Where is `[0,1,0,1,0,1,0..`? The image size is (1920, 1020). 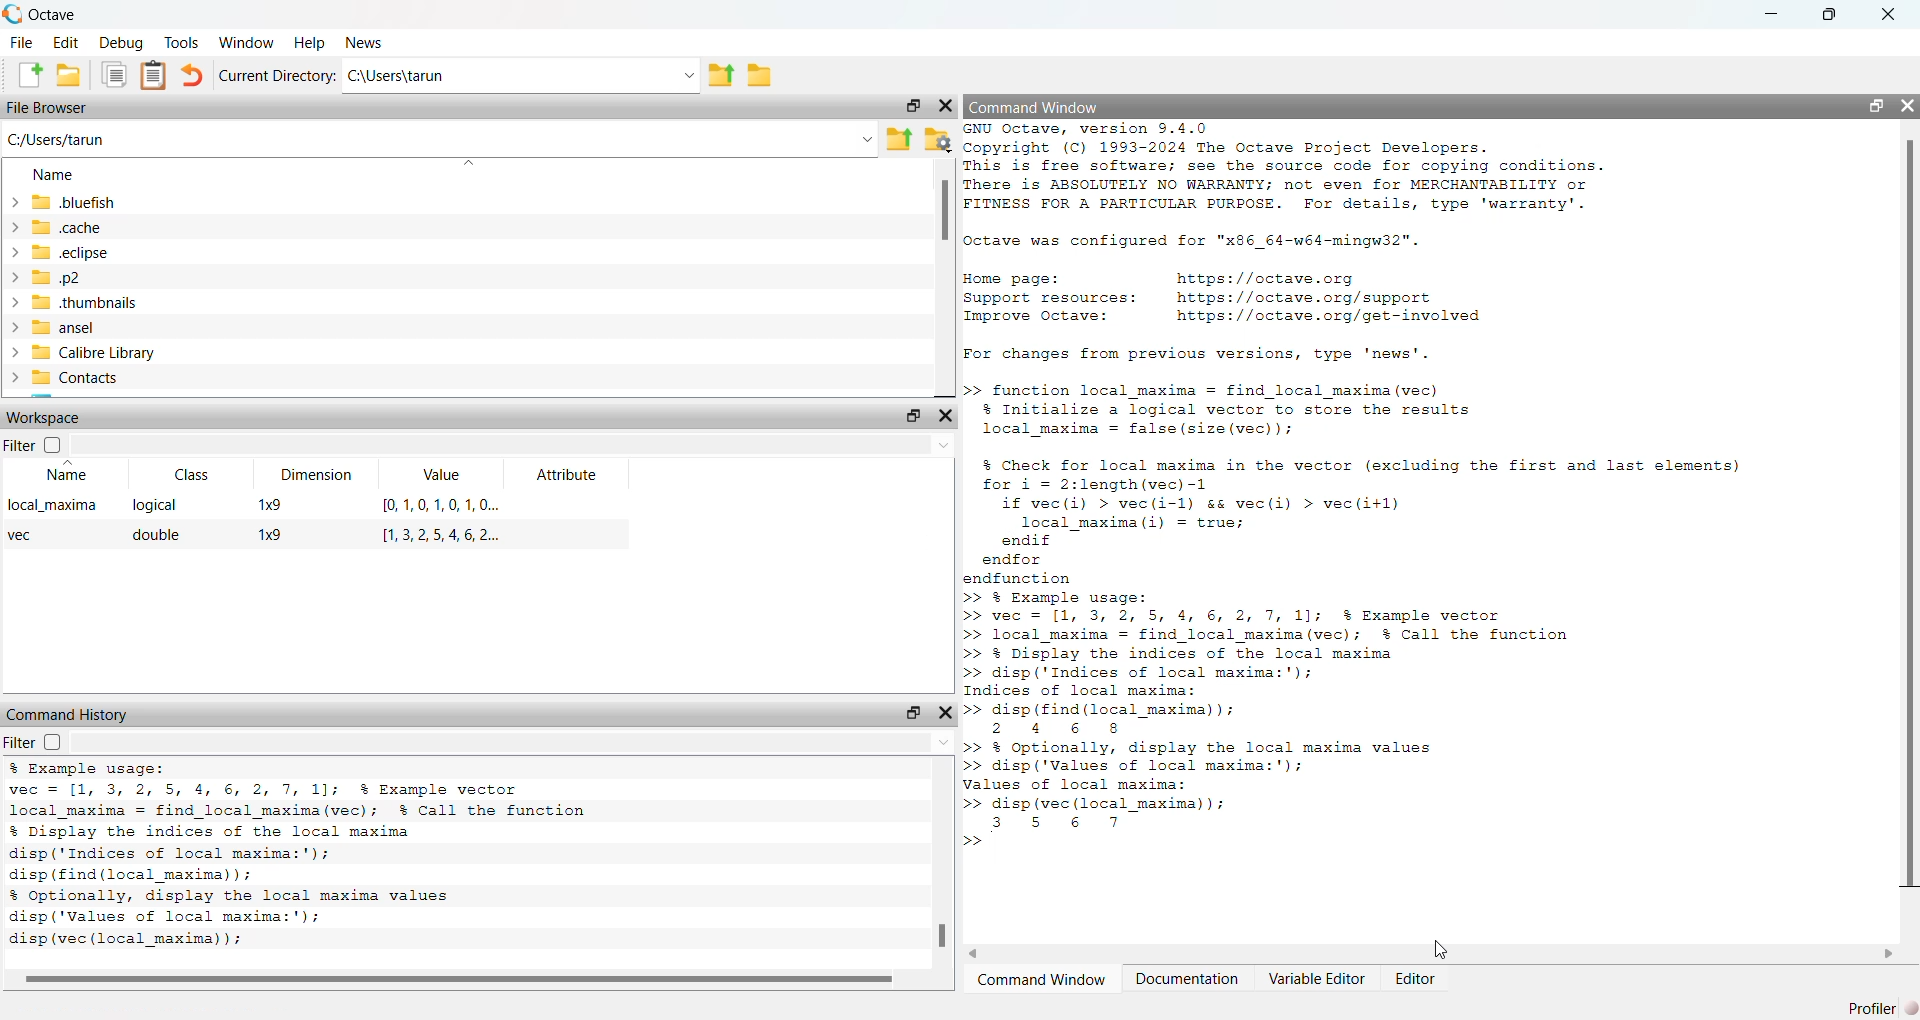
[0,1,0,1,0,1,0.. is located at coordinates (443, 505).